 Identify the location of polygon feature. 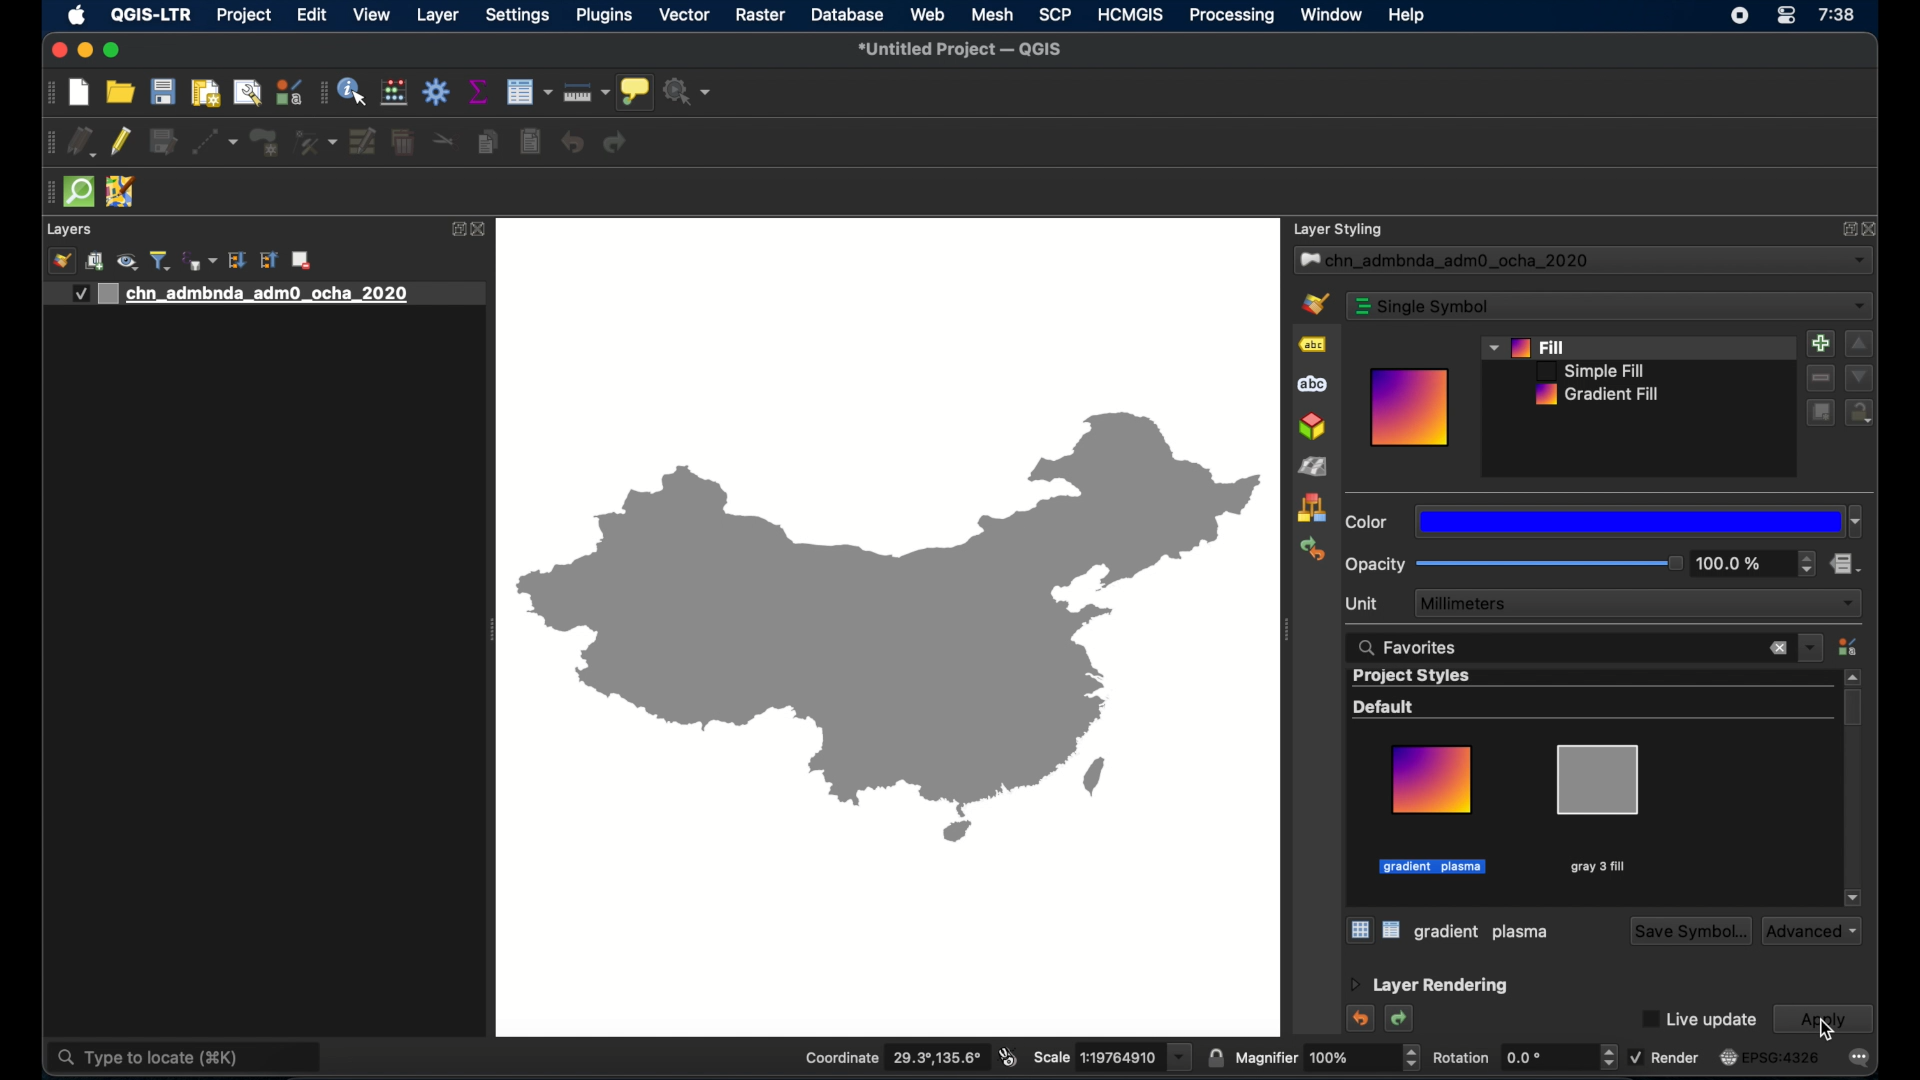
(265, 142).